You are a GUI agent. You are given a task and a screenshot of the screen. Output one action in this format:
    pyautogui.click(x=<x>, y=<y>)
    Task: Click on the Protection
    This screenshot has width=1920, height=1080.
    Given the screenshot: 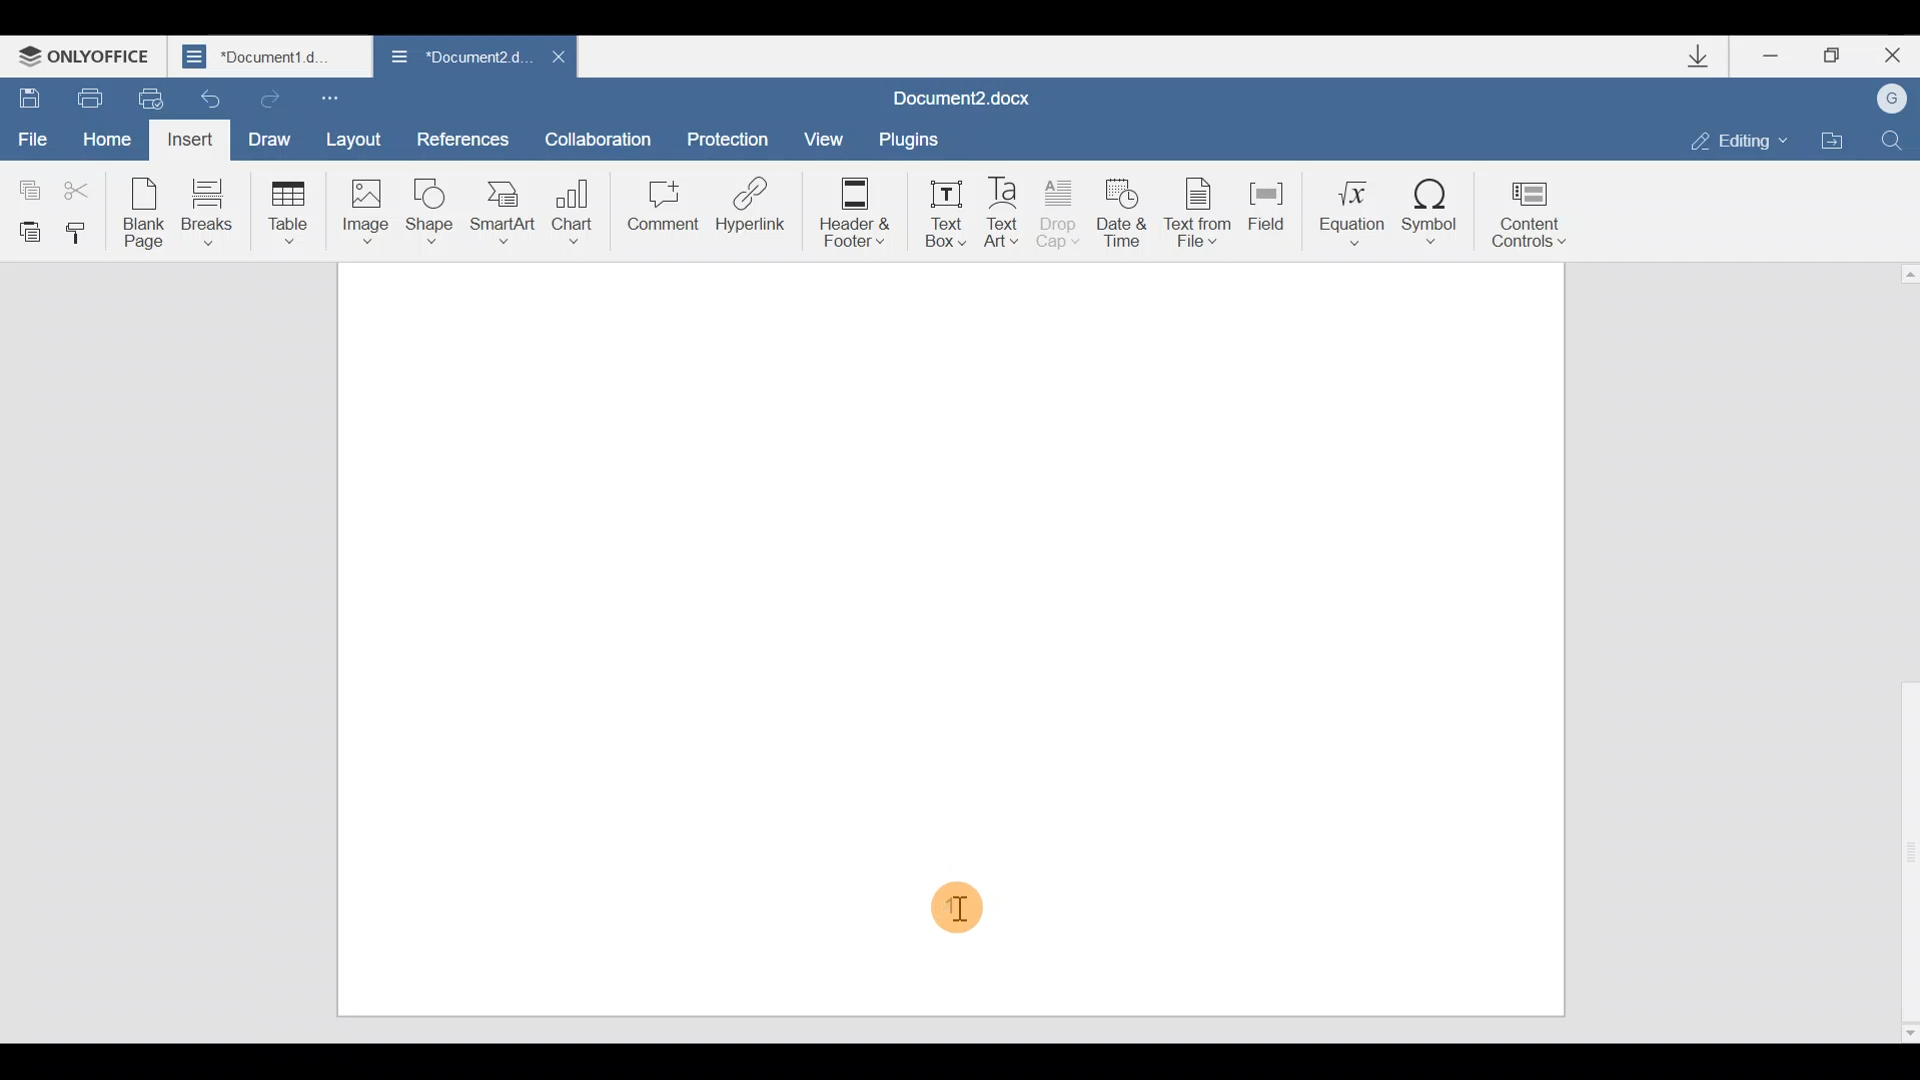 What is the action you would take?
    pyautogui.click(x=728, y=131)
    